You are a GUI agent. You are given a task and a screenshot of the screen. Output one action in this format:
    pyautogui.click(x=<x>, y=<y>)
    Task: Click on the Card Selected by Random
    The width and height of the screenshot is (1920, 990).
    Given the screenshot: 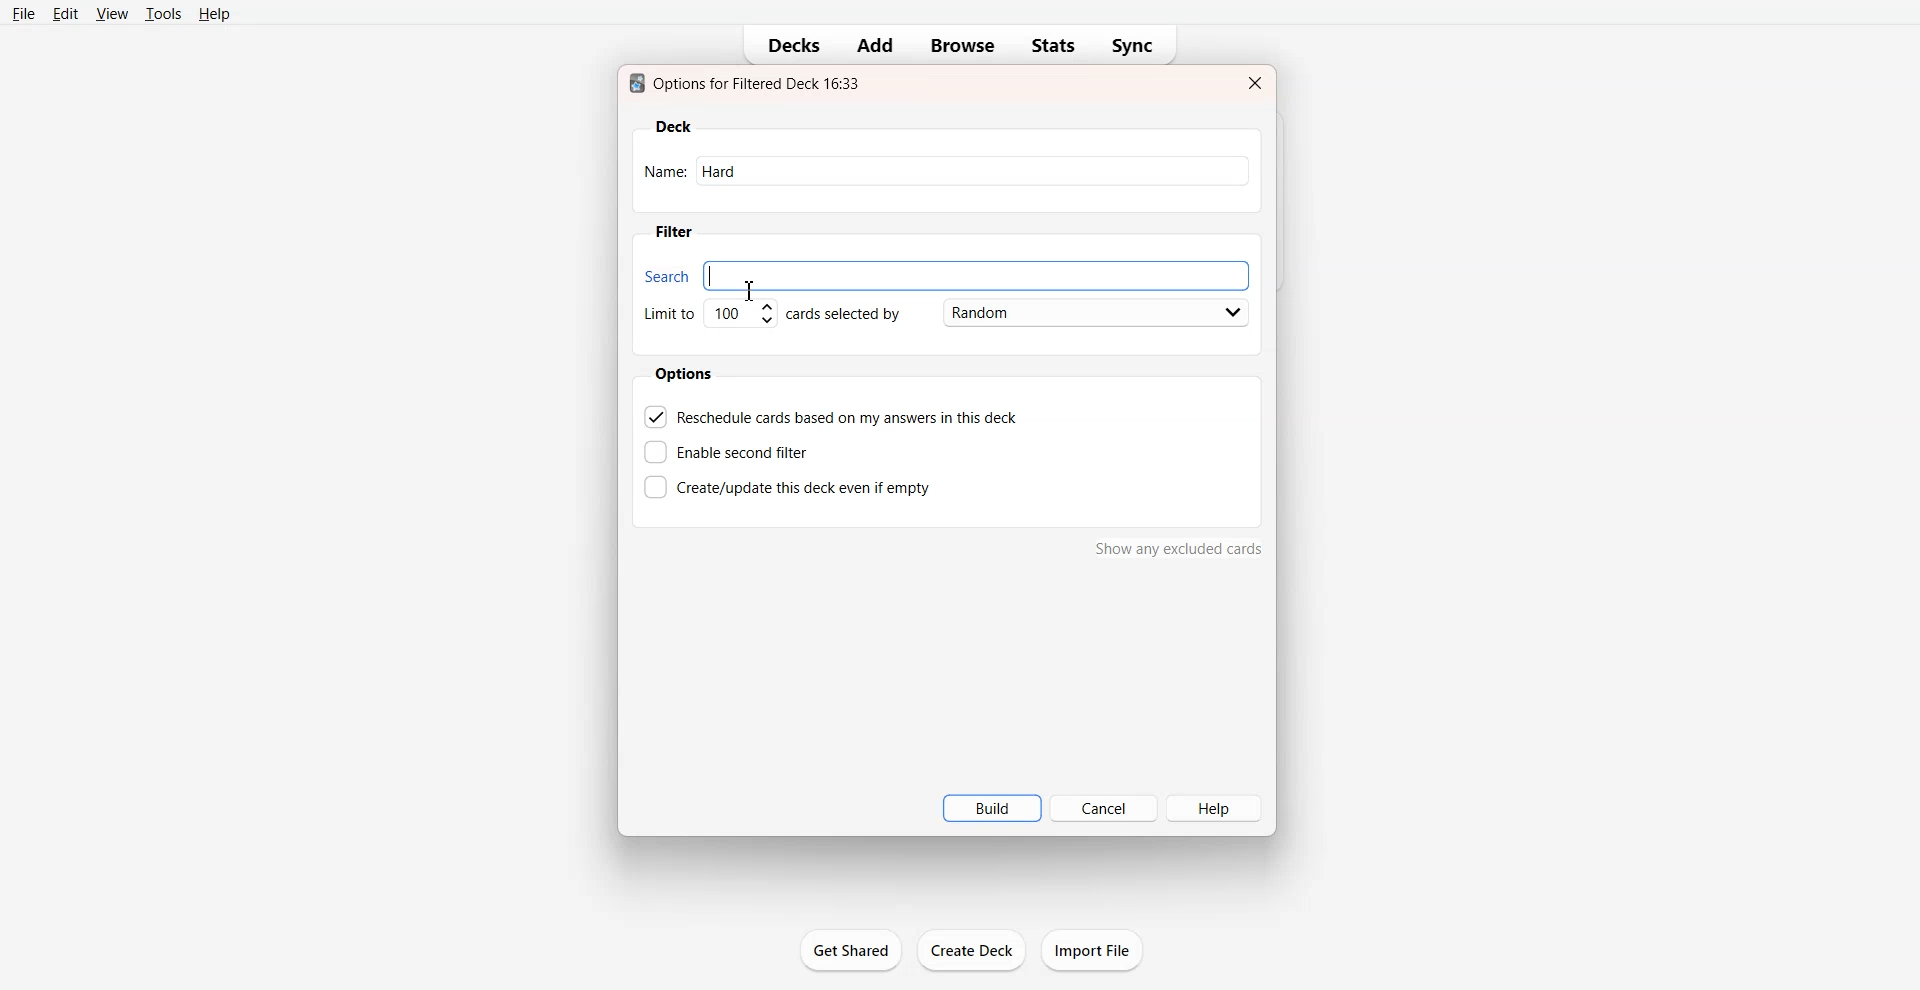 What is the action you would take?
    pyautogui.click(x=1023, y=312)
    